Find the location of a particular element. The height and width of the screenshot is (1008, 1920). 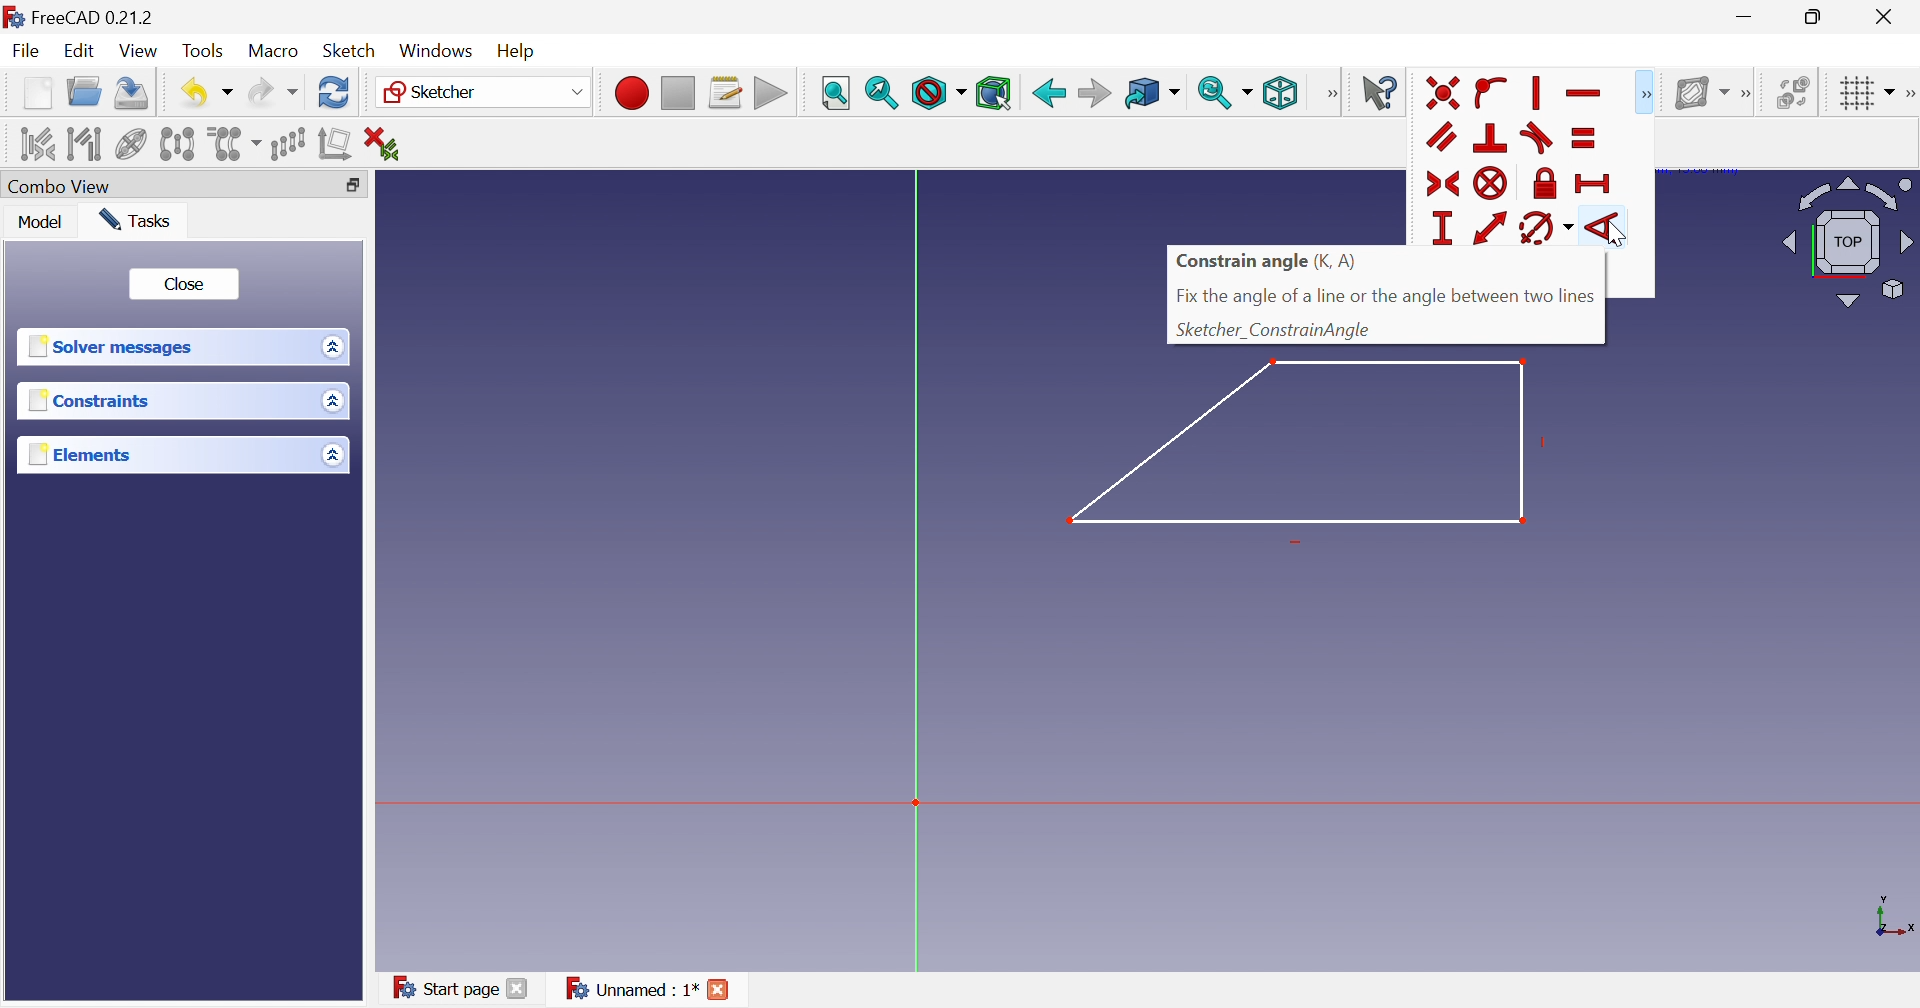

Constraint equal is located at coordinates (1585, 139).